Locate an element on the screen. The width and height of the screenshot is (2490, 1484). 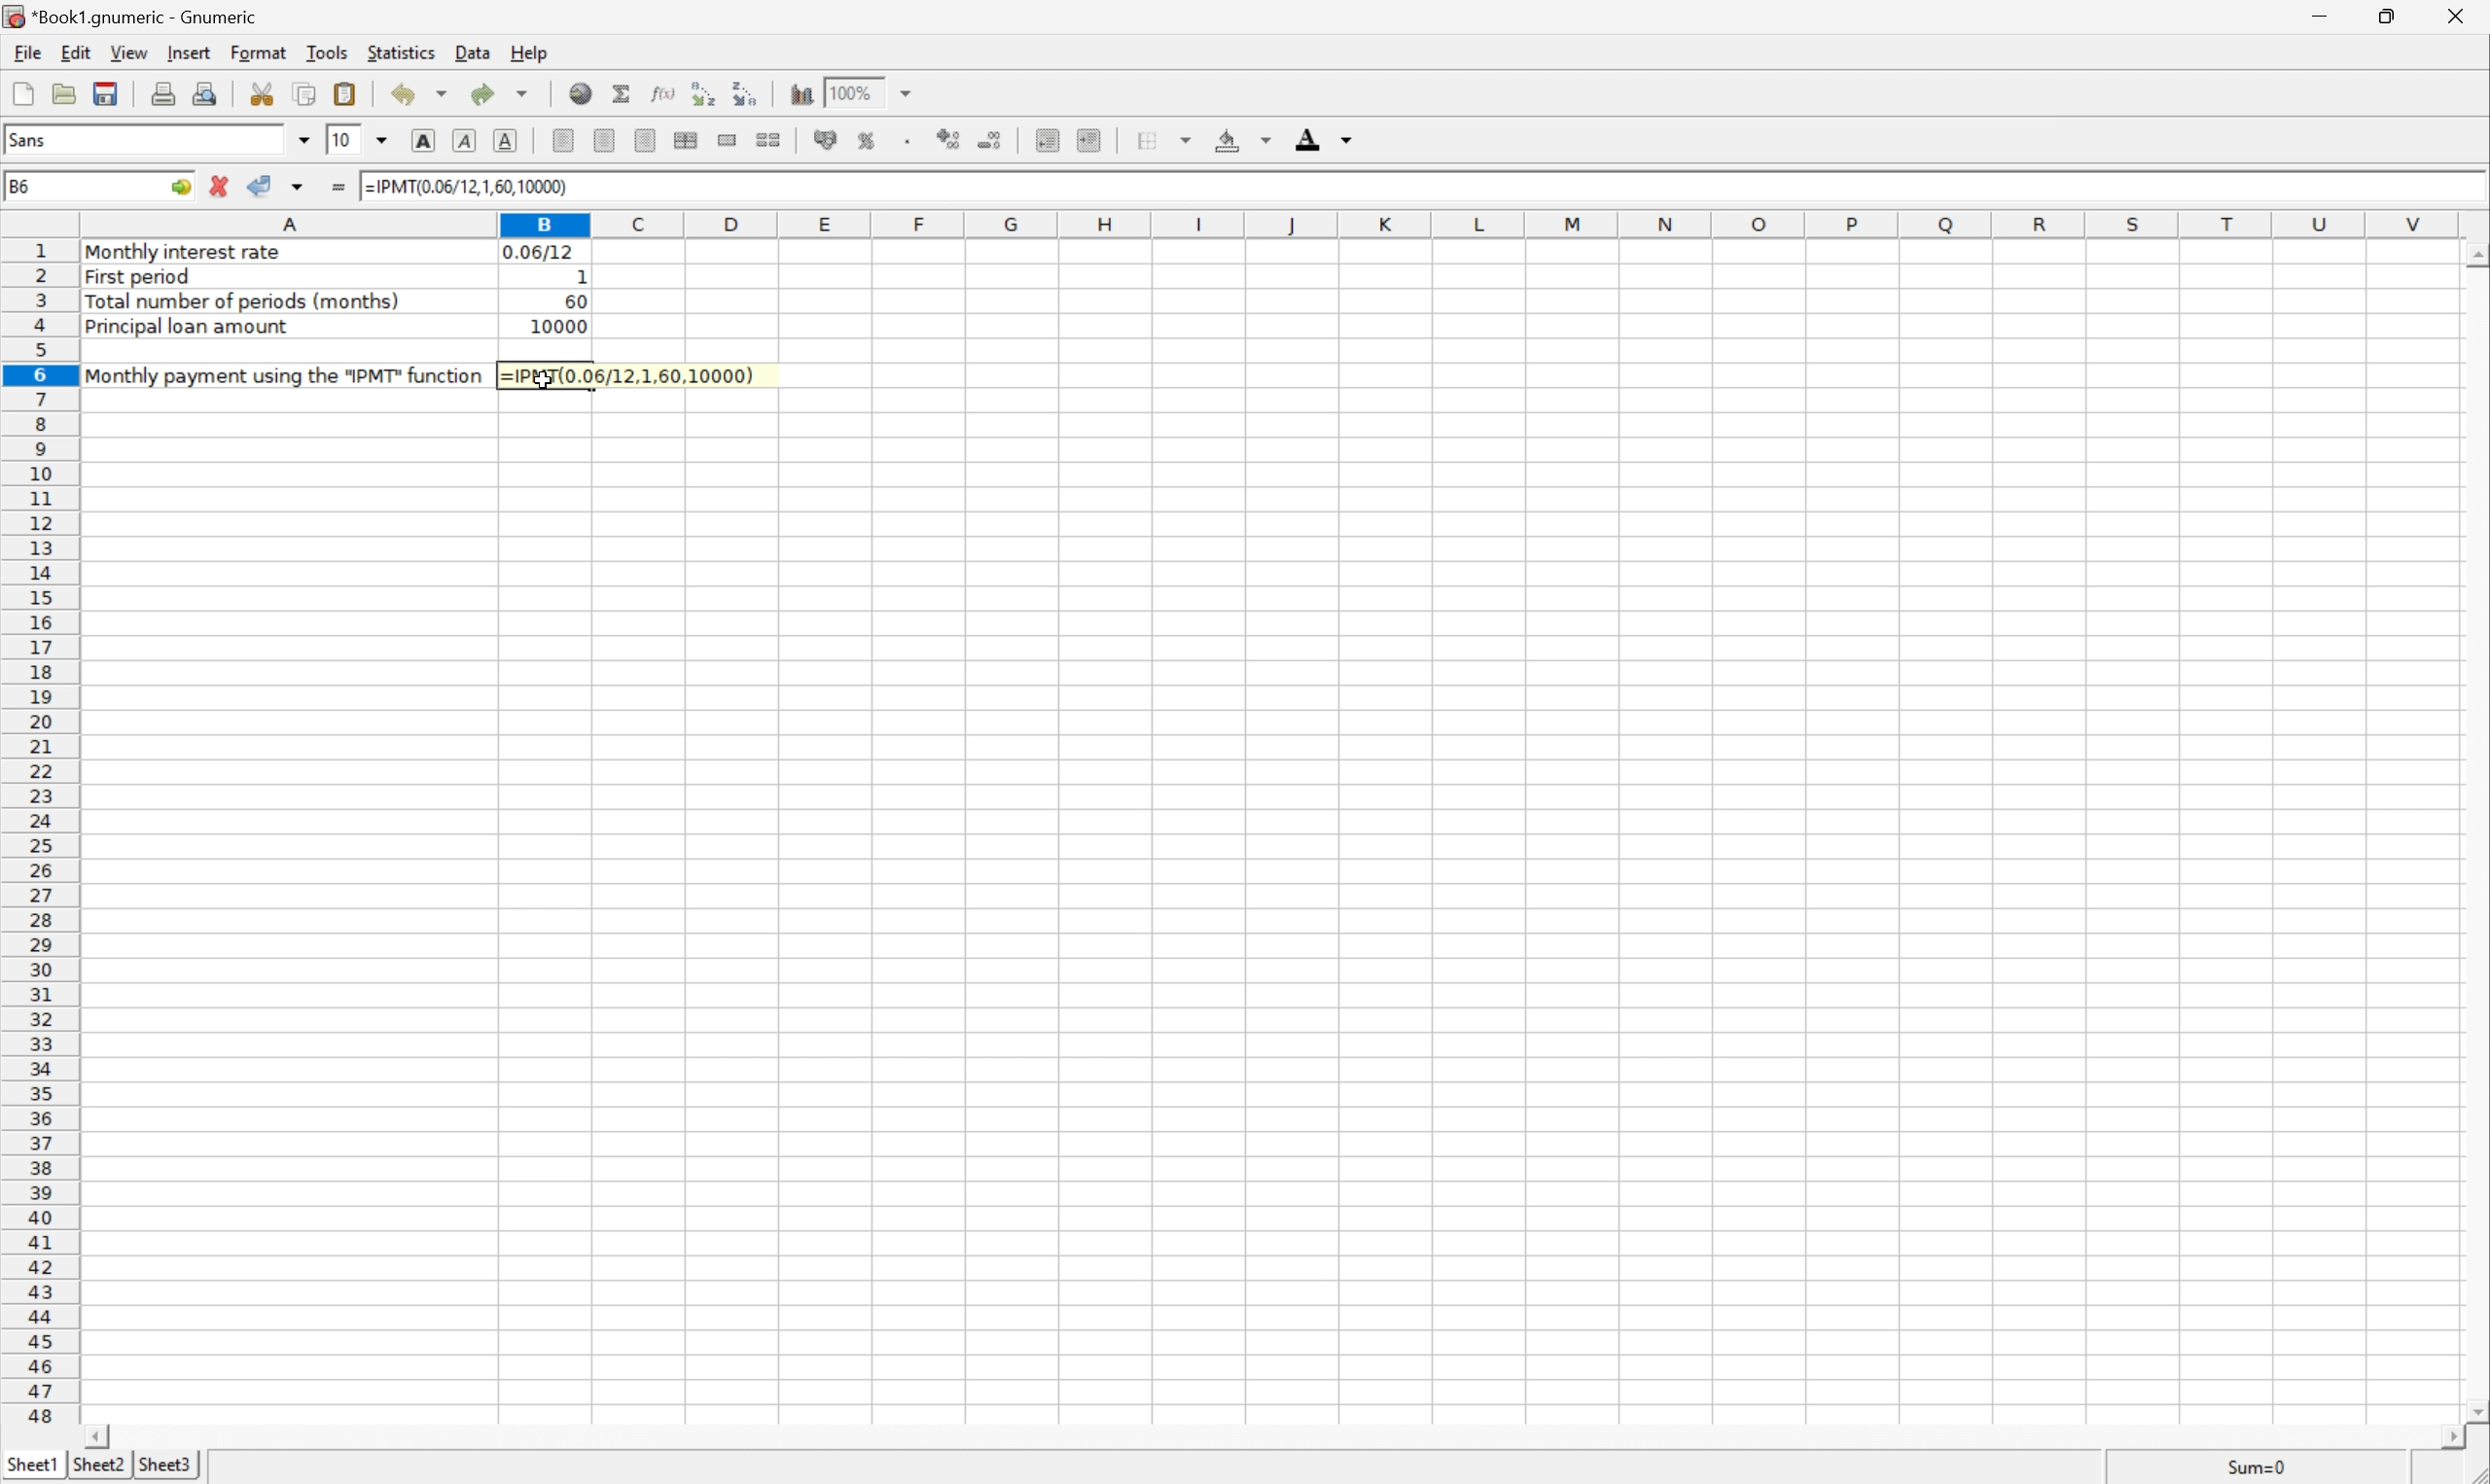
=IPMT(0.06/12,1,60,10000) is located at coordinates (632, 375).